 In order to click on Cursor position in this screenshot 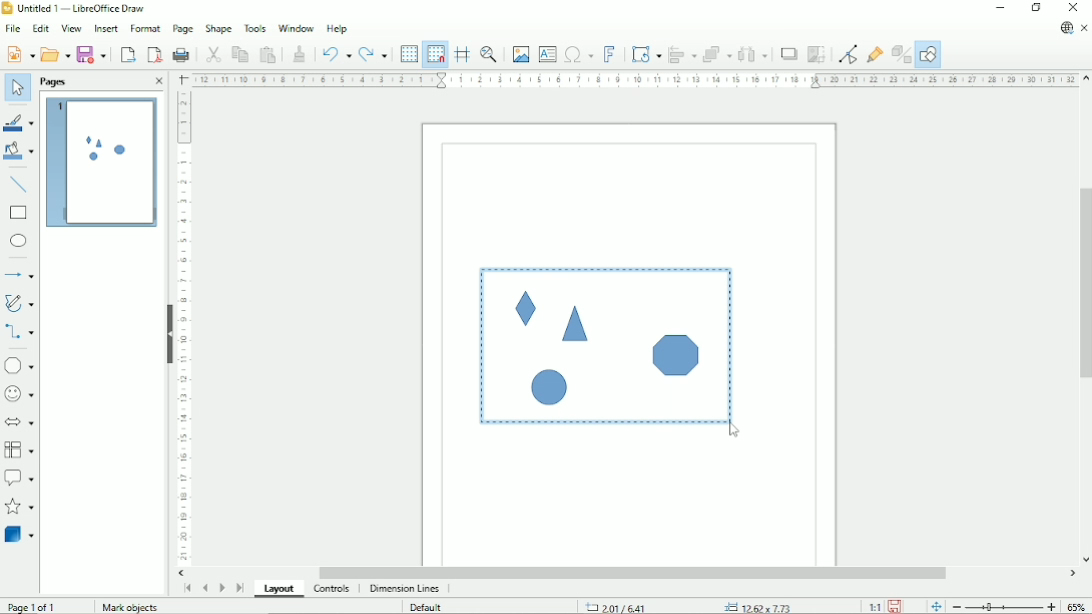, I will do `click(687, 605)`.